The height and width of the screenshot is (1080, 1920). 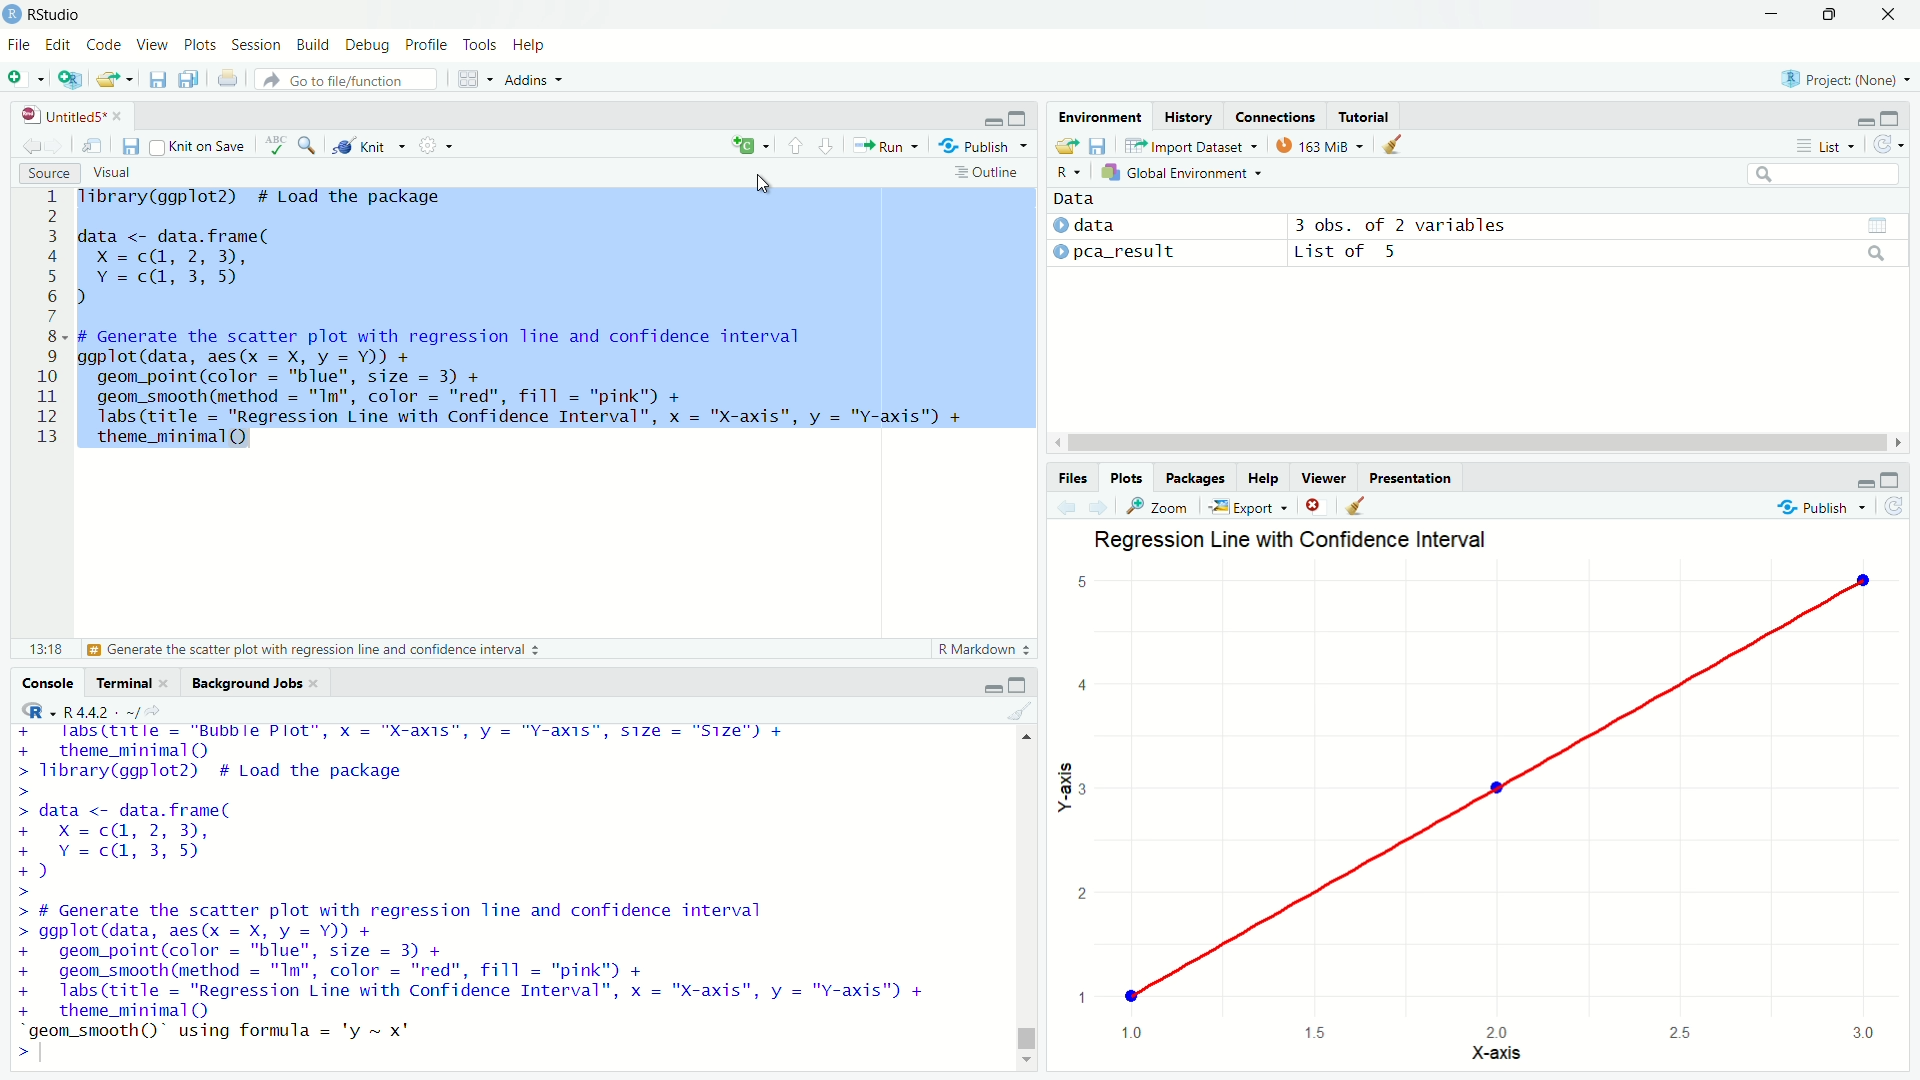 I want to click on Environment, so click(x=1100, y=115).